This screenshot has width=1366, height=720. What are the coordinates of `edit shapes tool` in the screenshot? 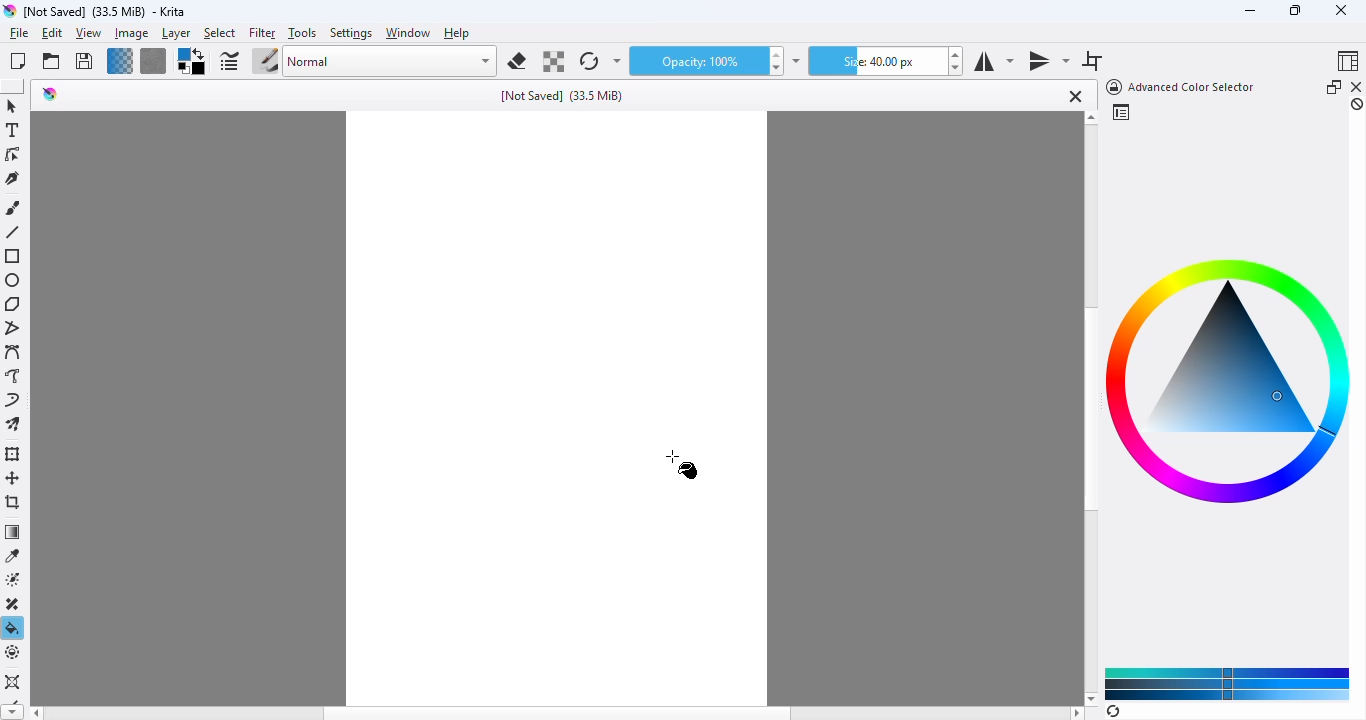 It's located at (13, 154).